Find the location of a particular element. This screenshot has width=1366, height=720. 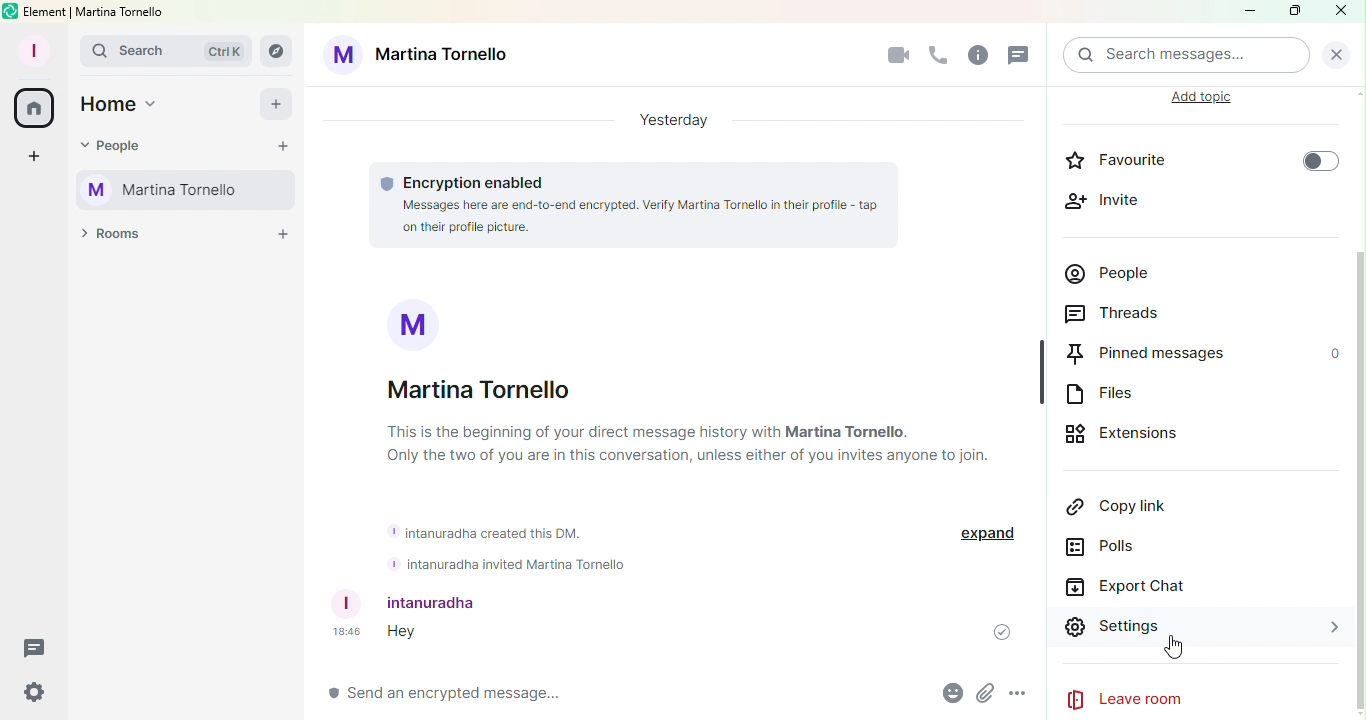

Close is located at coordinates (1343, 11).